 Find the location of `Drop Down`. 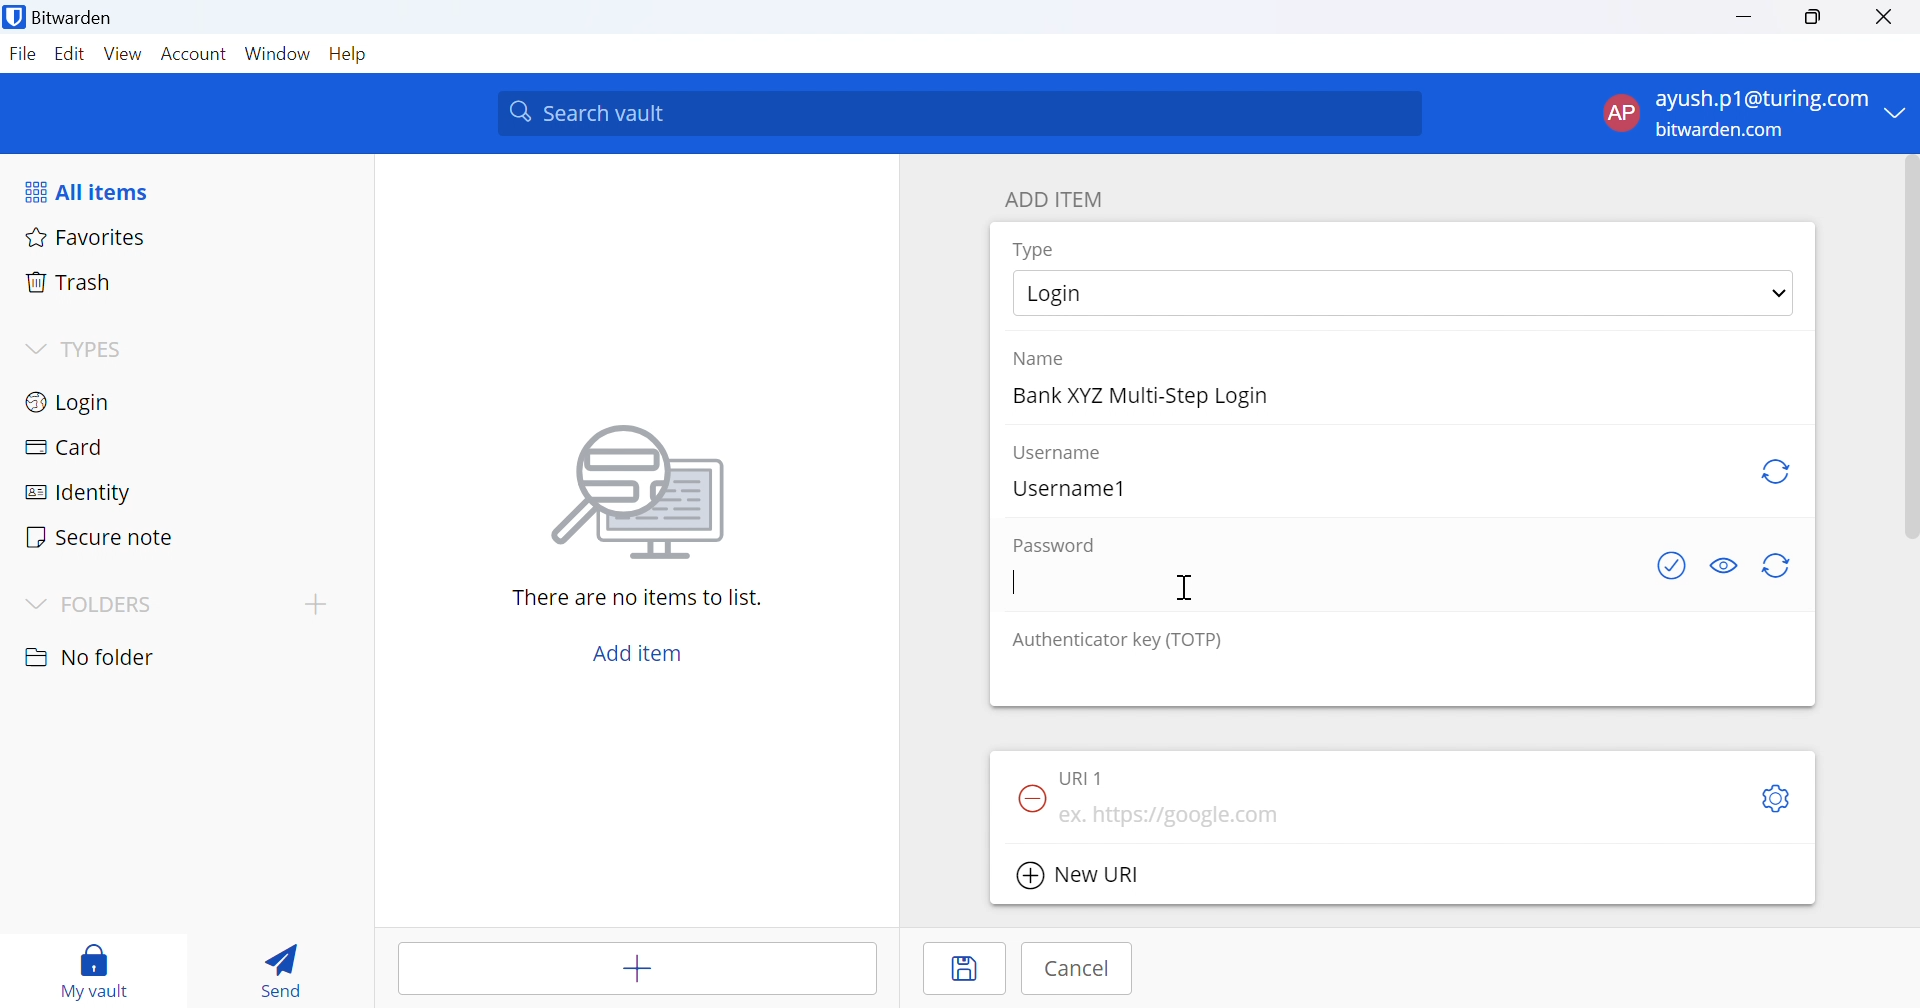

Drop Down is located at coordinates (34, 346).